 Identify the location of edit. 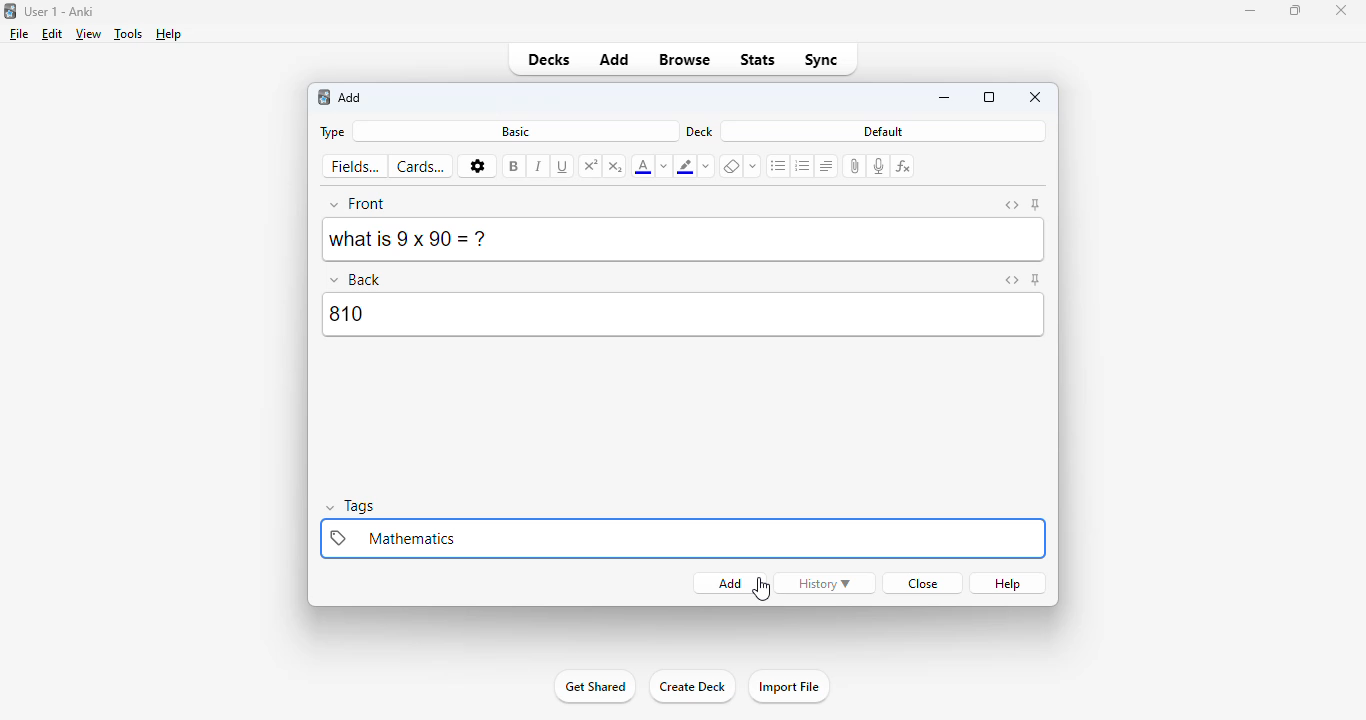
(52, 34).